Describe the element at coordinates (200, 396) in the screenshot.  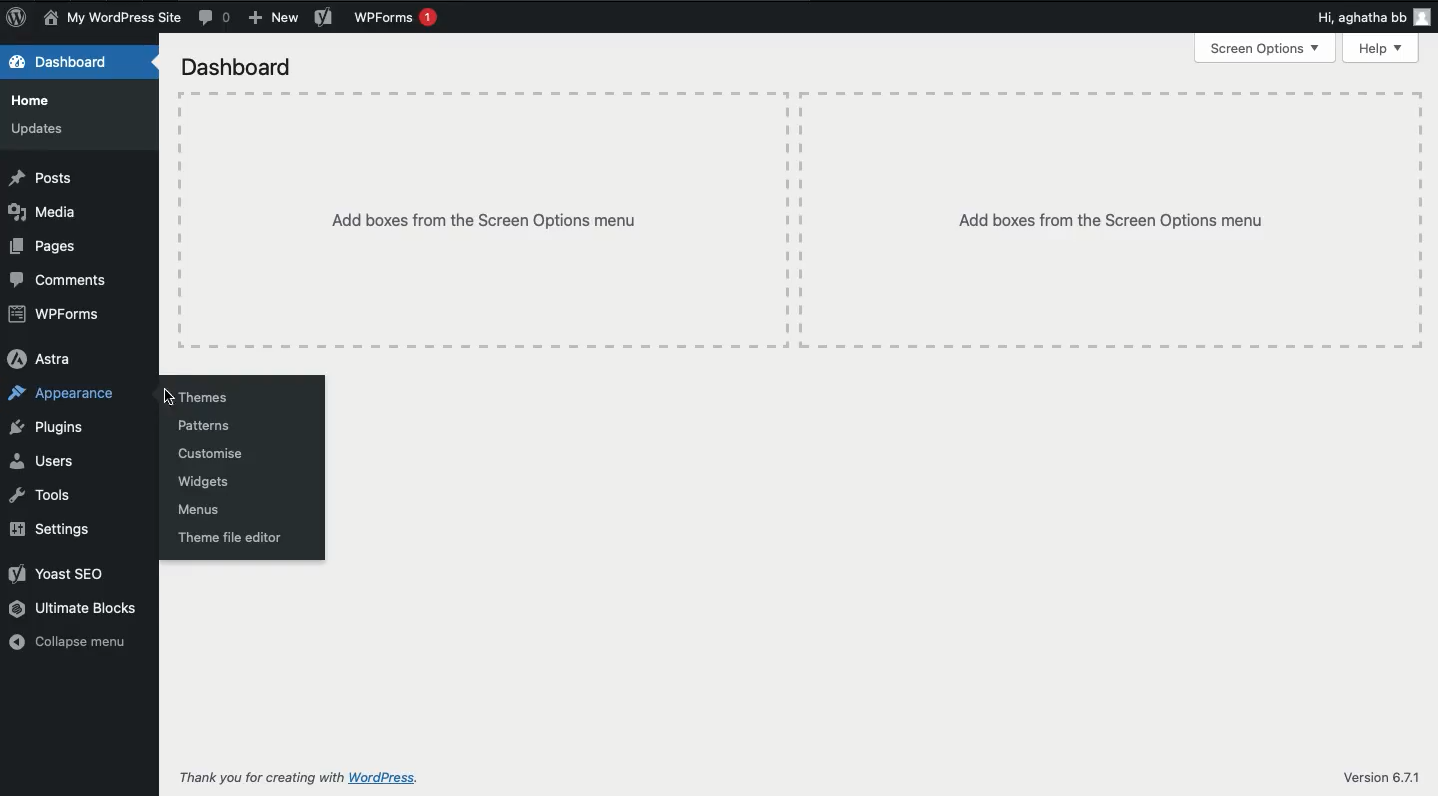
I see `Themes` at that location.